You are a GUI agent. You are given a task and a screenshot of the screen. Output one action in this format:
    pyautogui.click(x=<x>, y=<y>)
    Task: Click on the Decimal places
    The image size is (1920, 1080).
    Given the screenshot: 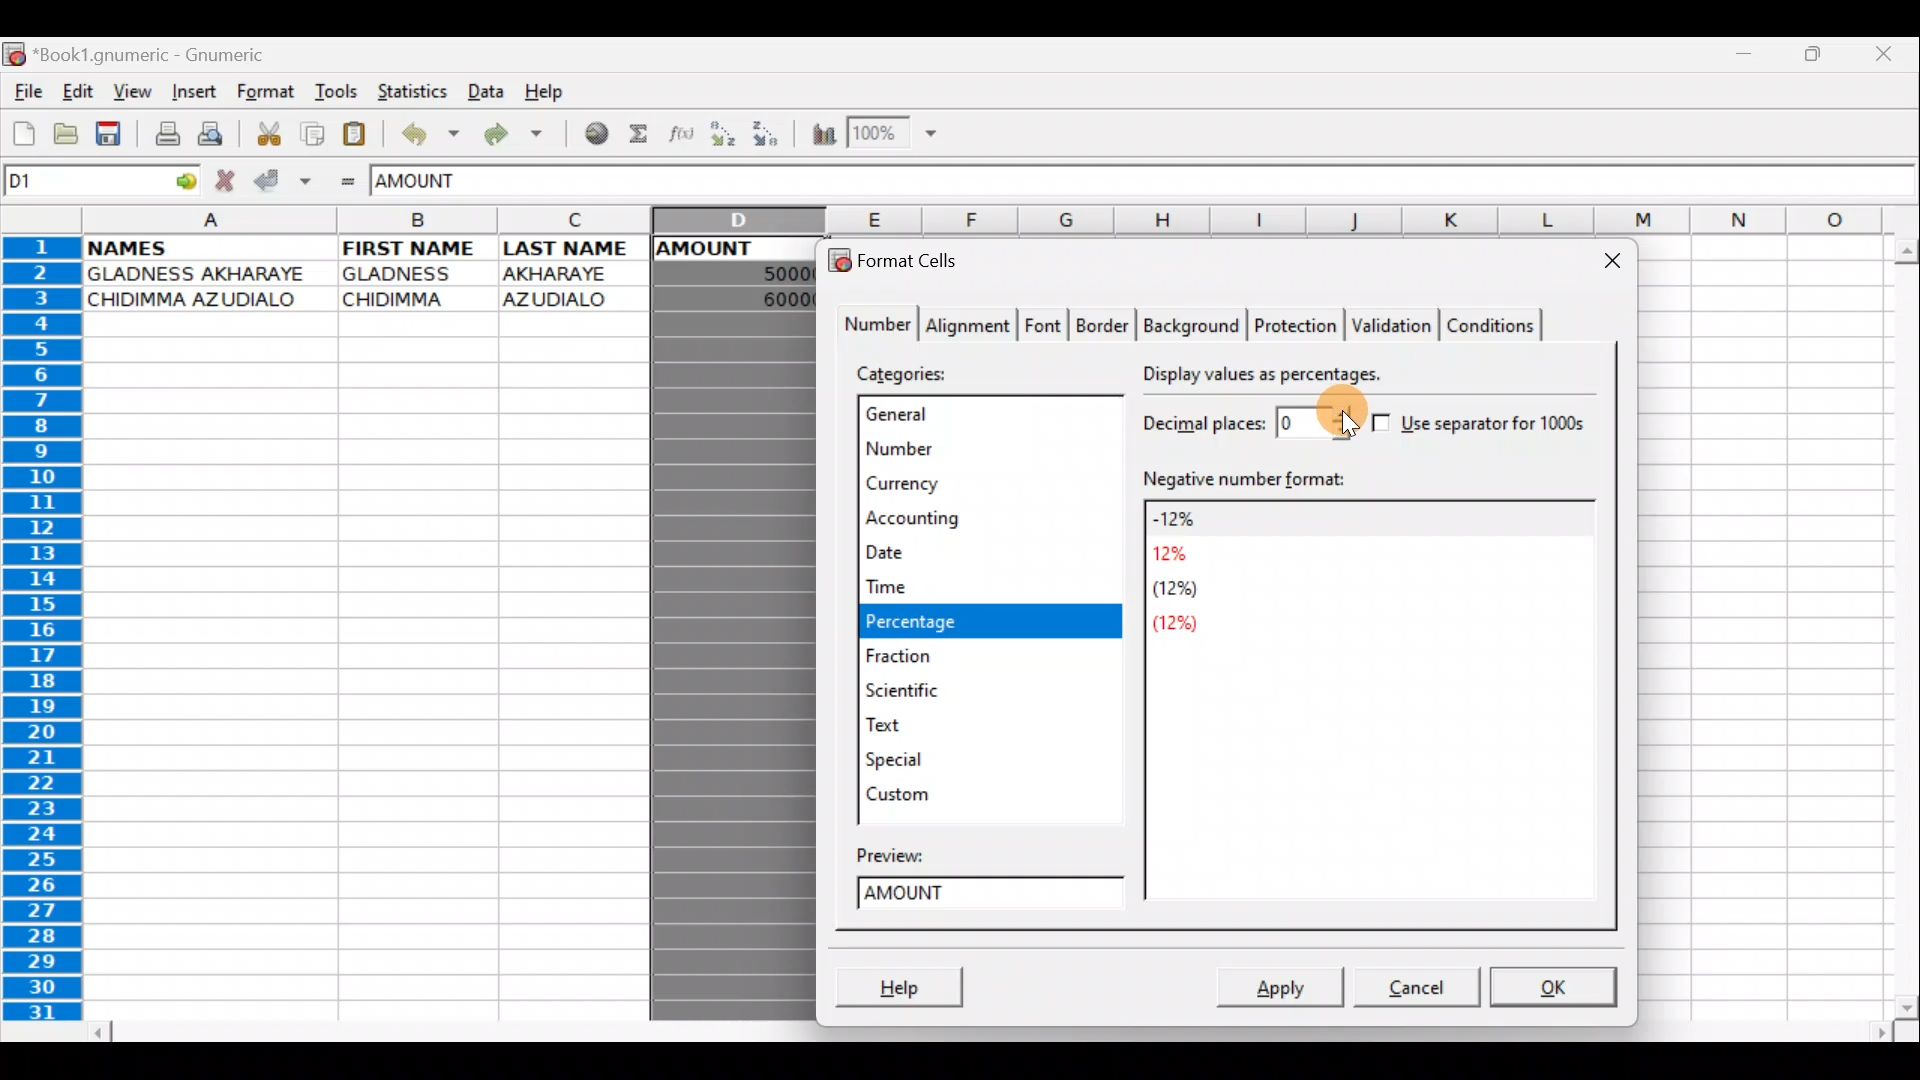 What is the action you would take?
    pyautogui.click(x=1242, y=421)
    